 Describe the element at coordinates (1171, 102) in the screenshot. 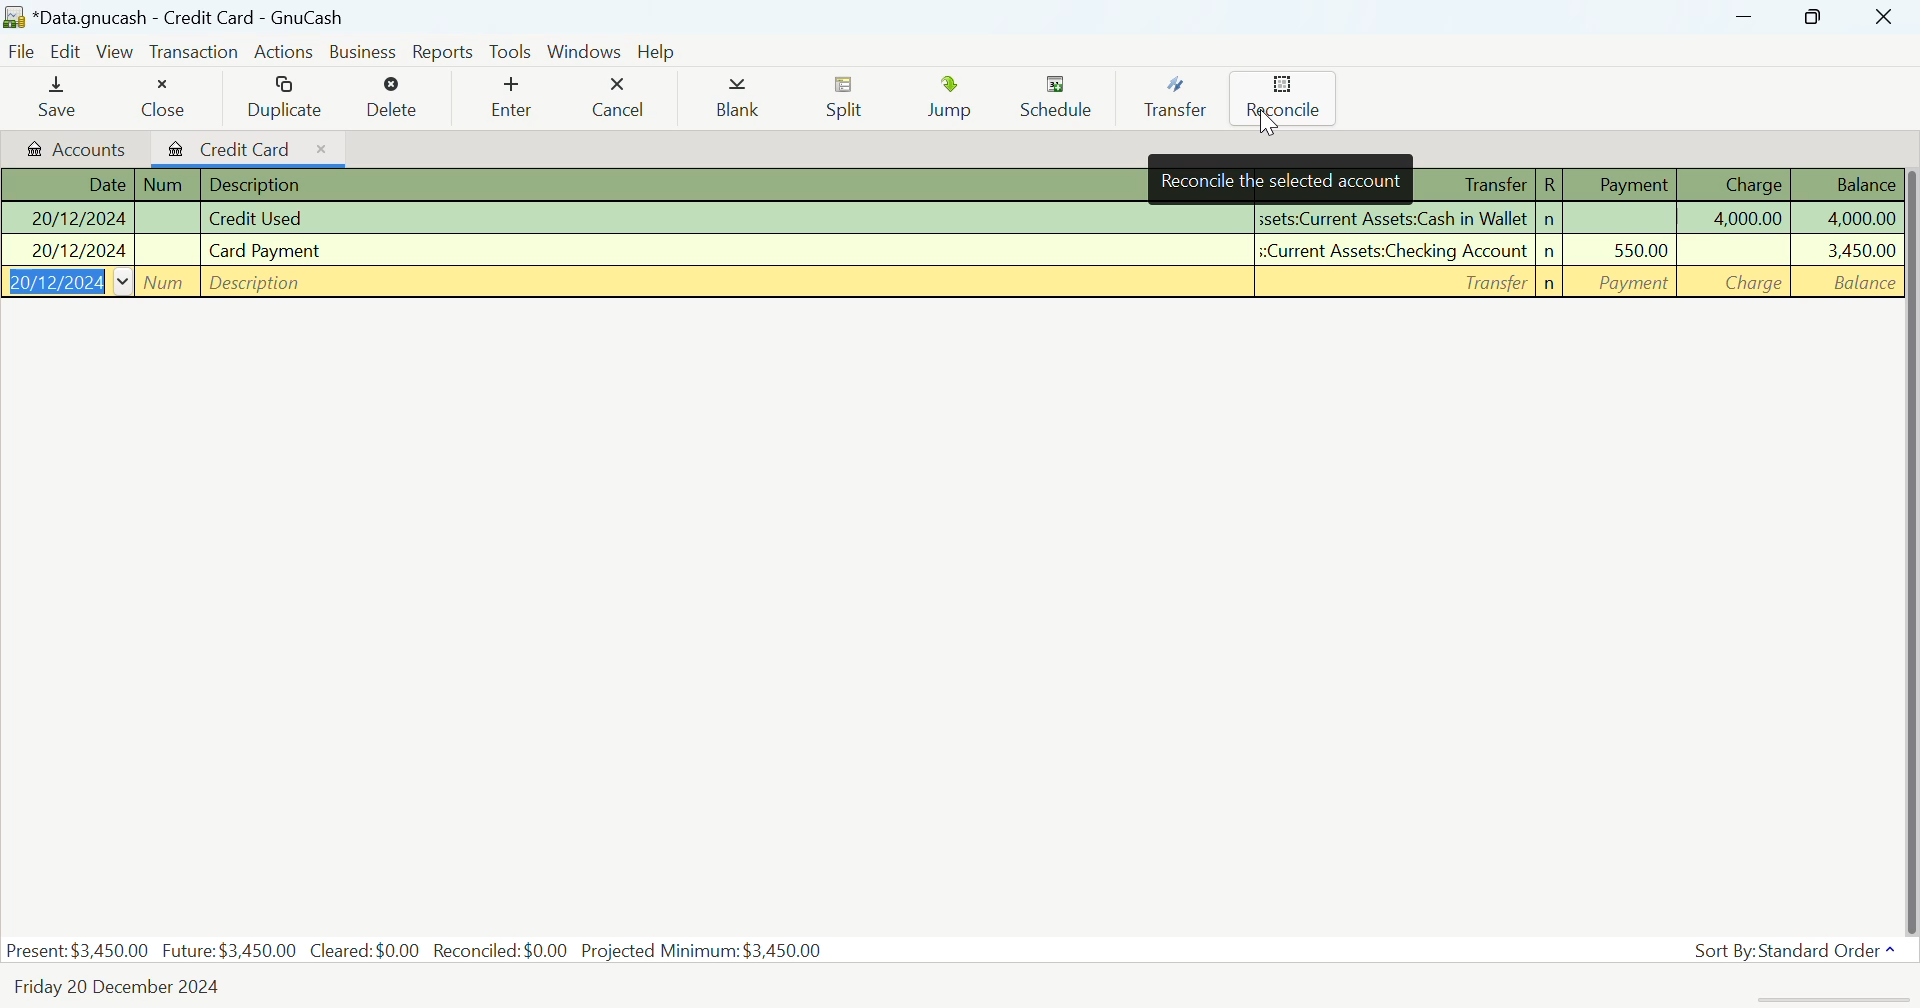

I see `Transfer` at that location.